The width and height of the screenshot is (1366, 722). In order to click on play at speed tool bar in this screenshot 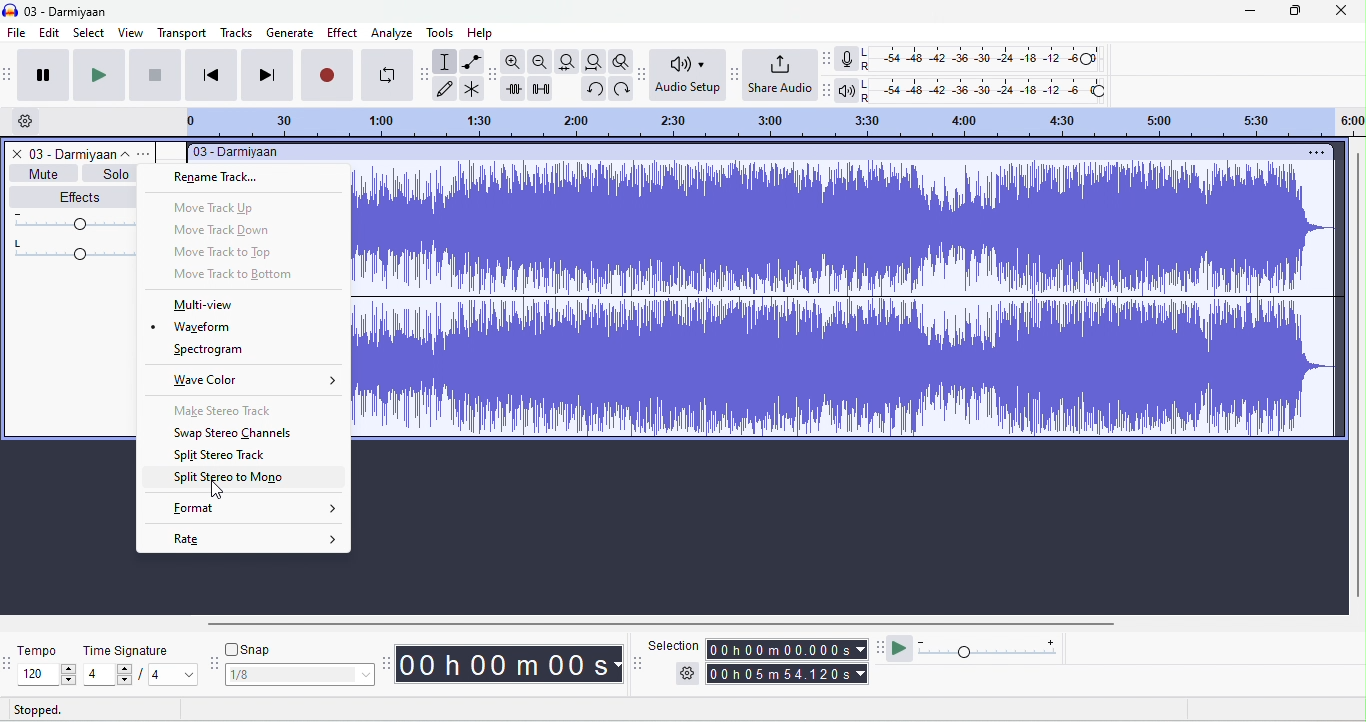, I will do `click(881, 645)`.